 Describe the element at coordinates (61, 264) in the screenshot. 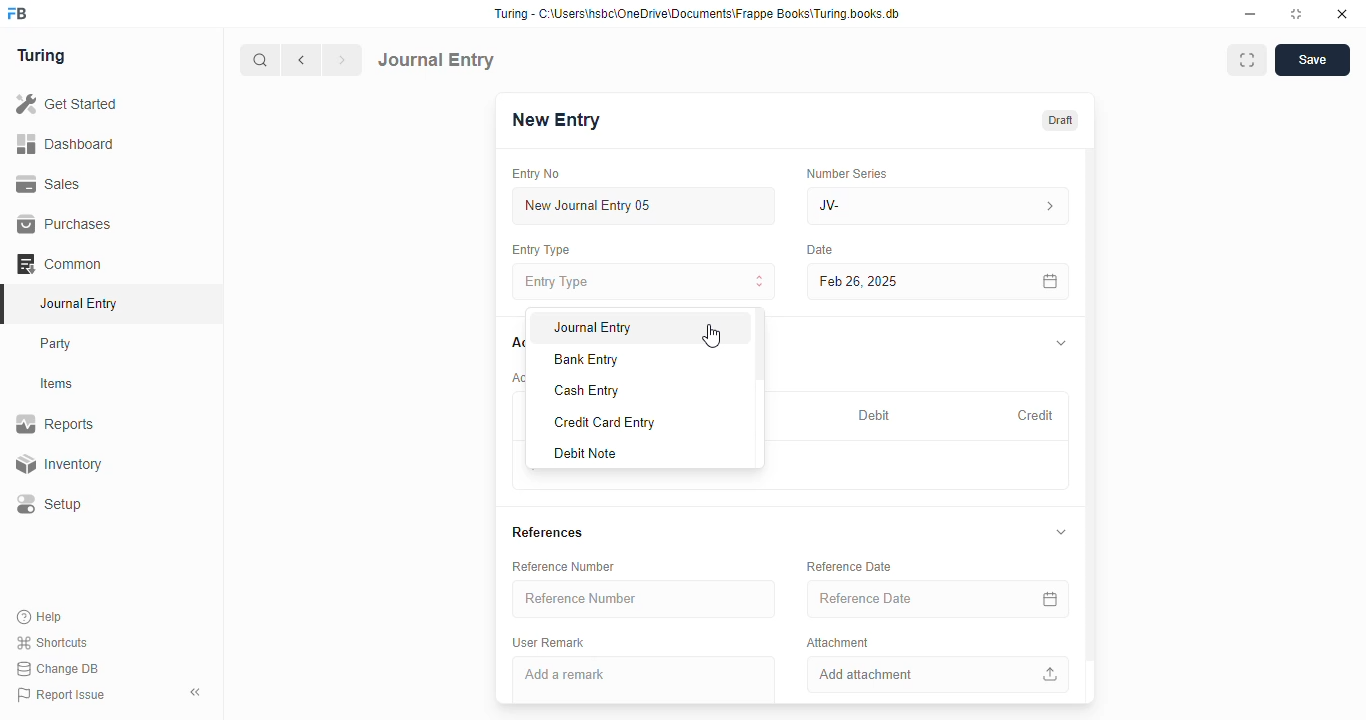

I see `common` at that location.